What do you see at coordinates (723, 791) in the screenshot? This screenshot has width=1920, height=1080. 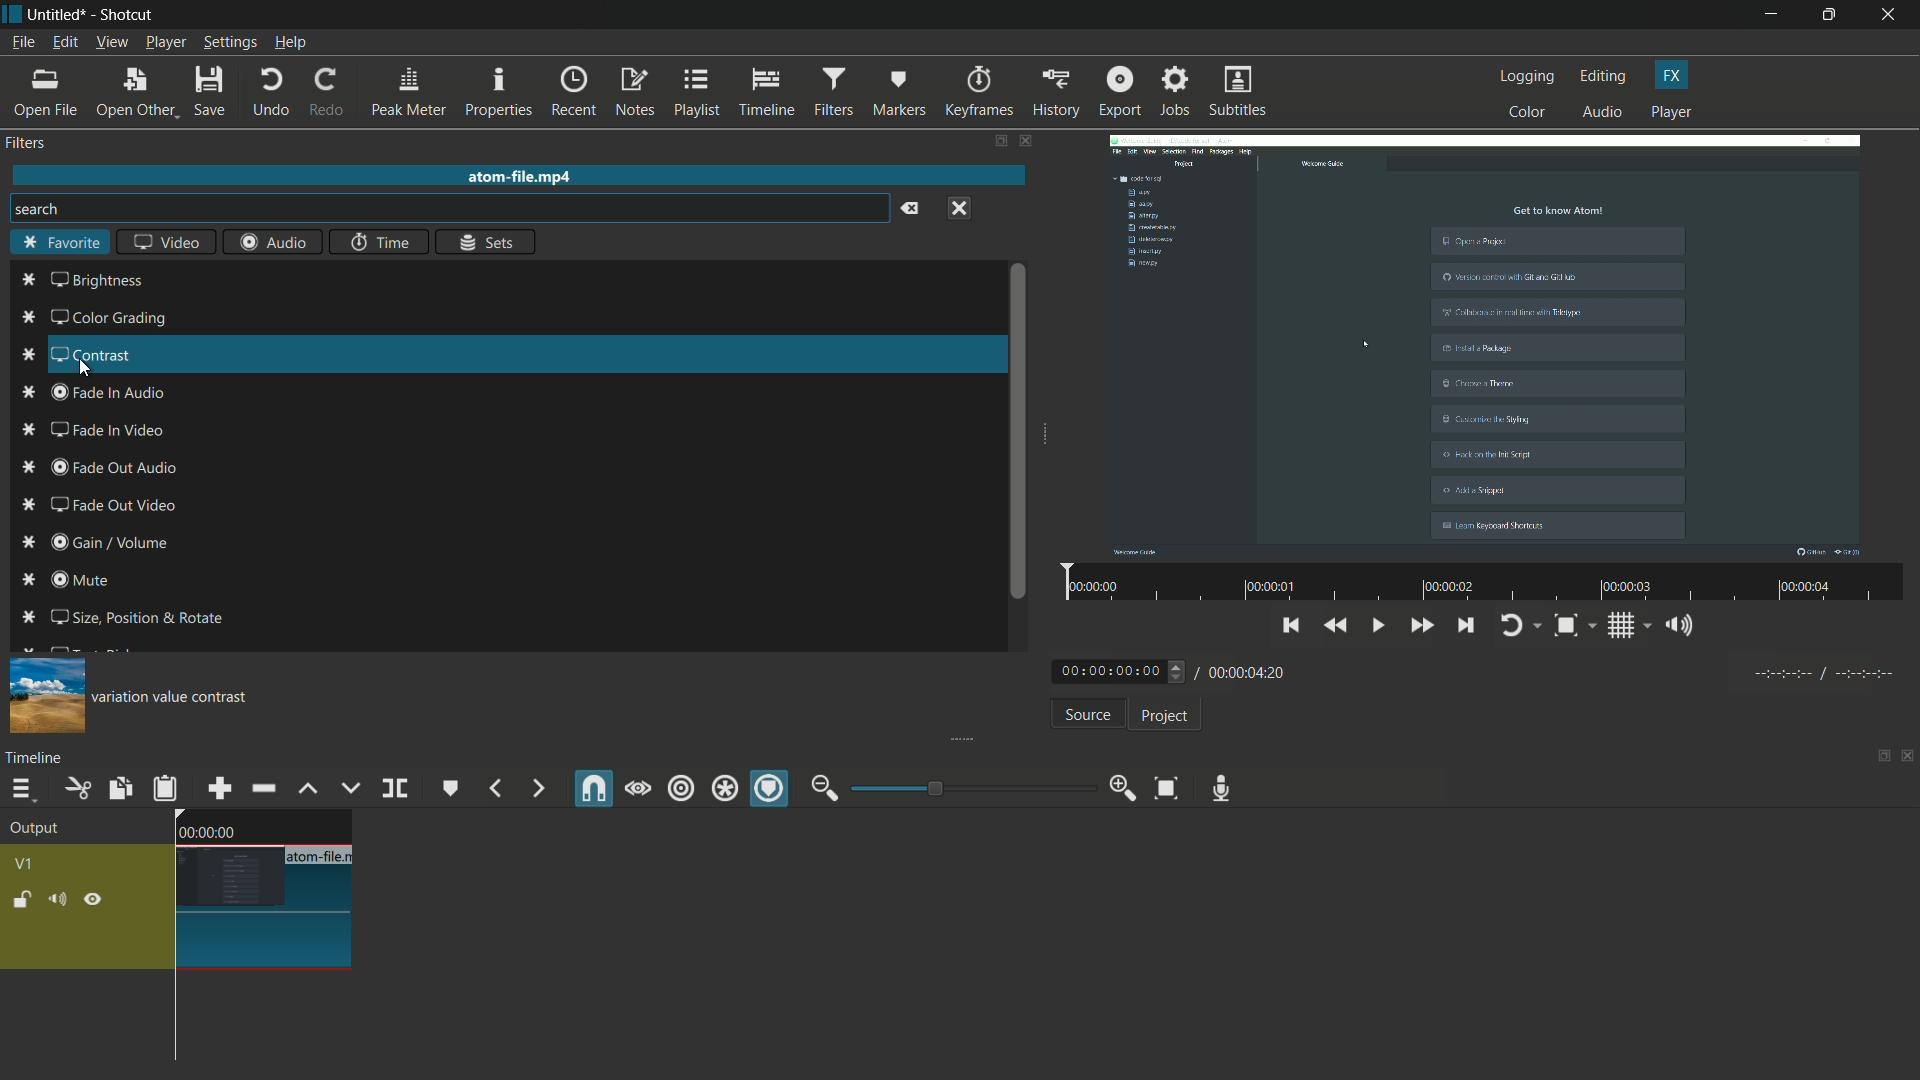 I see `ripple all tracks` at bounding box center [723, 791].